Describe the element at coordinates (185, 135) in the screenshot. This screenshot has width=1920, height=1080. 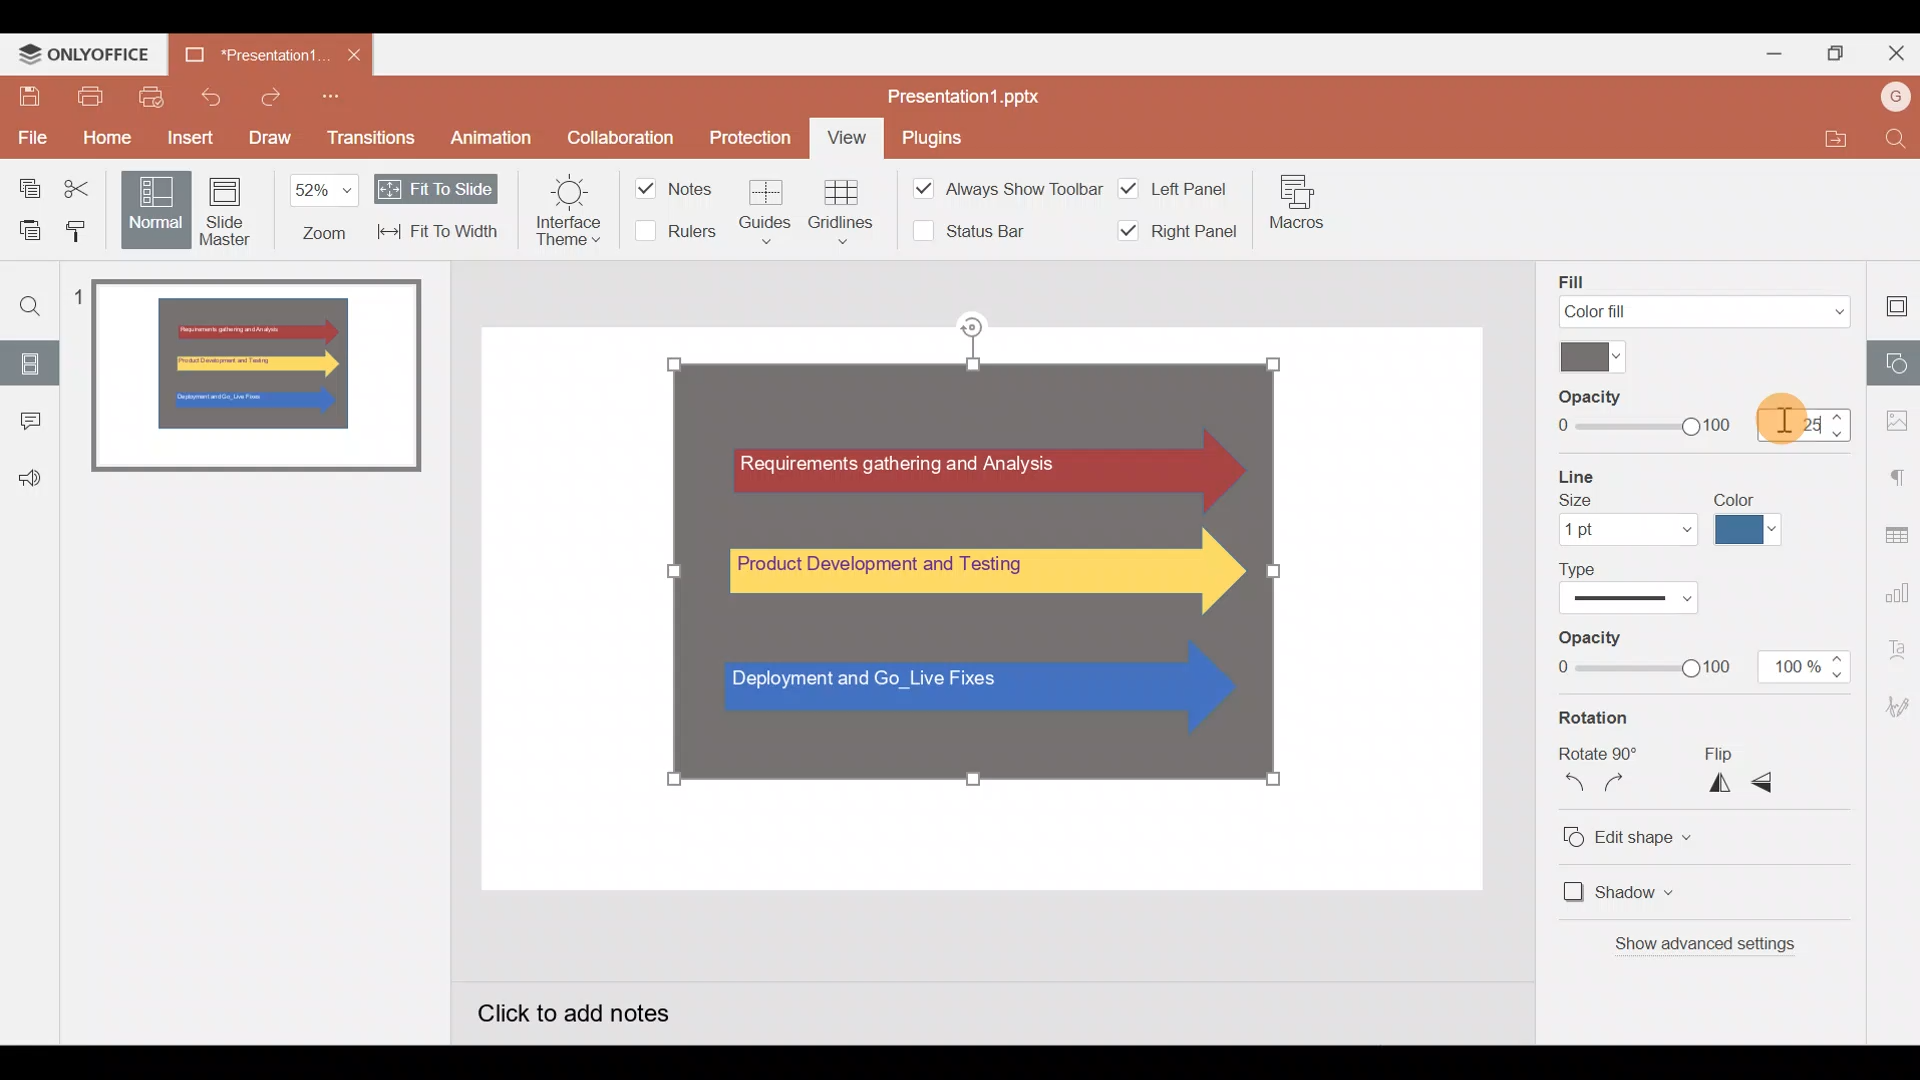
I see `Insert` at that location.